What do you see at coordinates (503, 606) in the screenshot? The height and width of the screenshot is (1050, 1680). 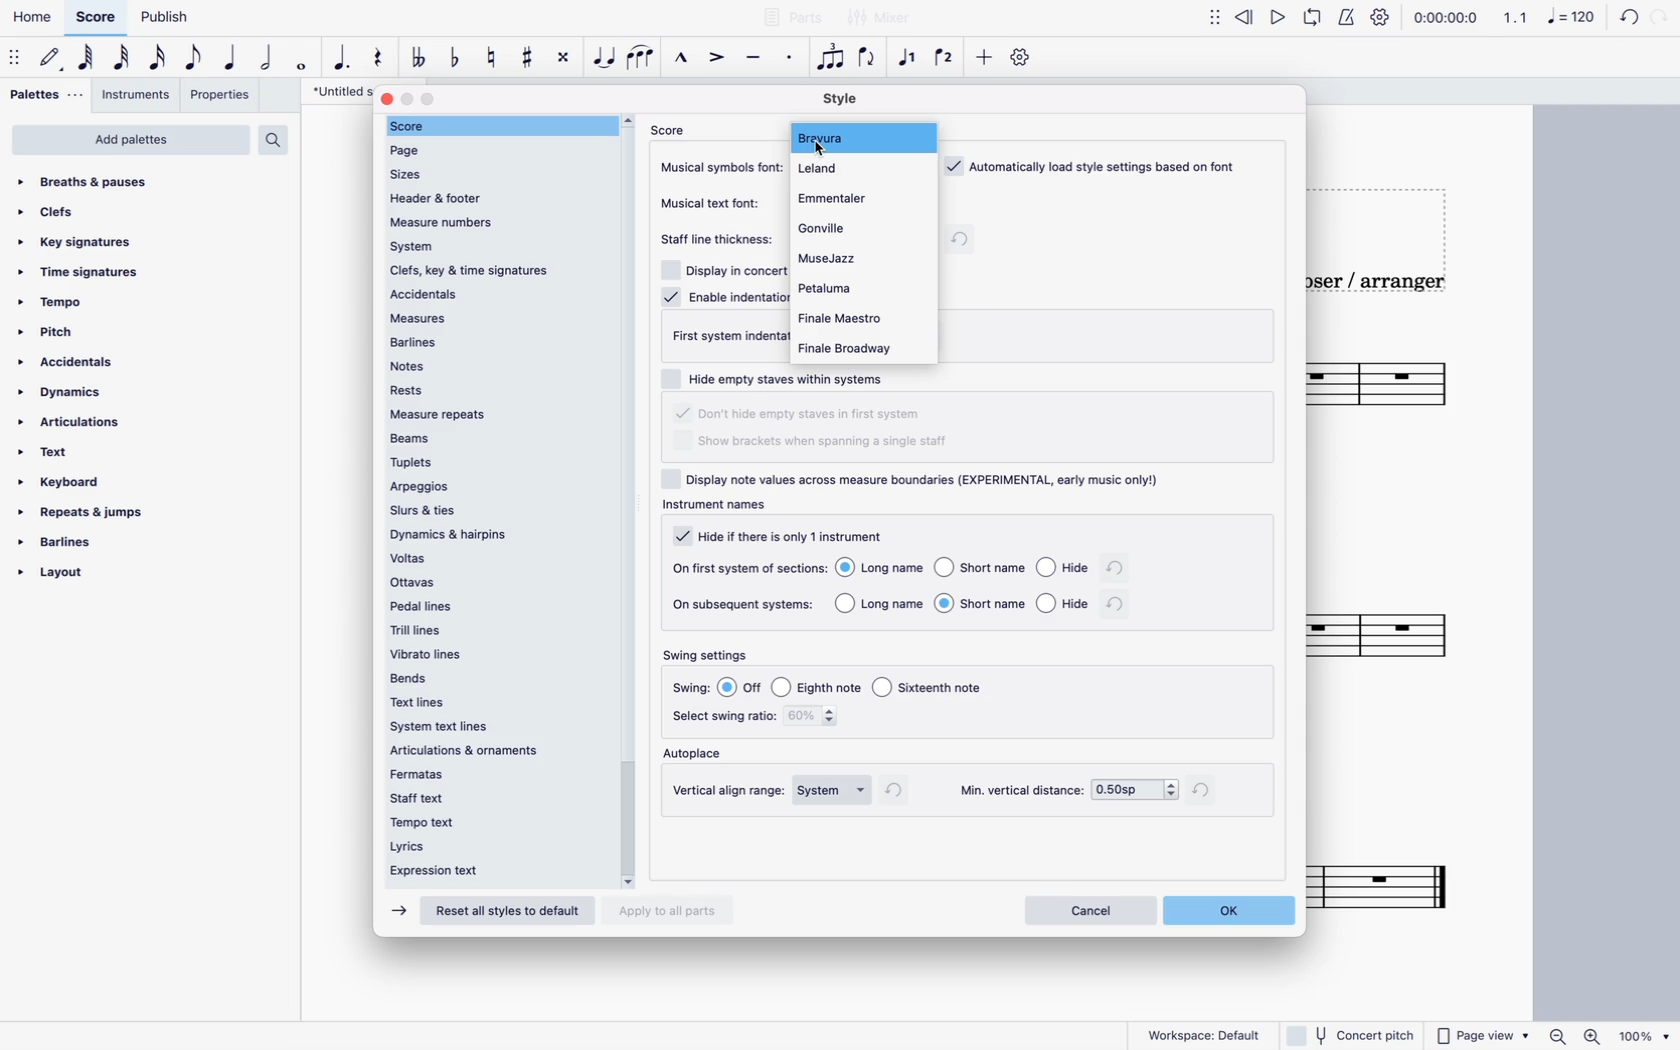 I see `pedal lines` at bounding box center [503, 606].